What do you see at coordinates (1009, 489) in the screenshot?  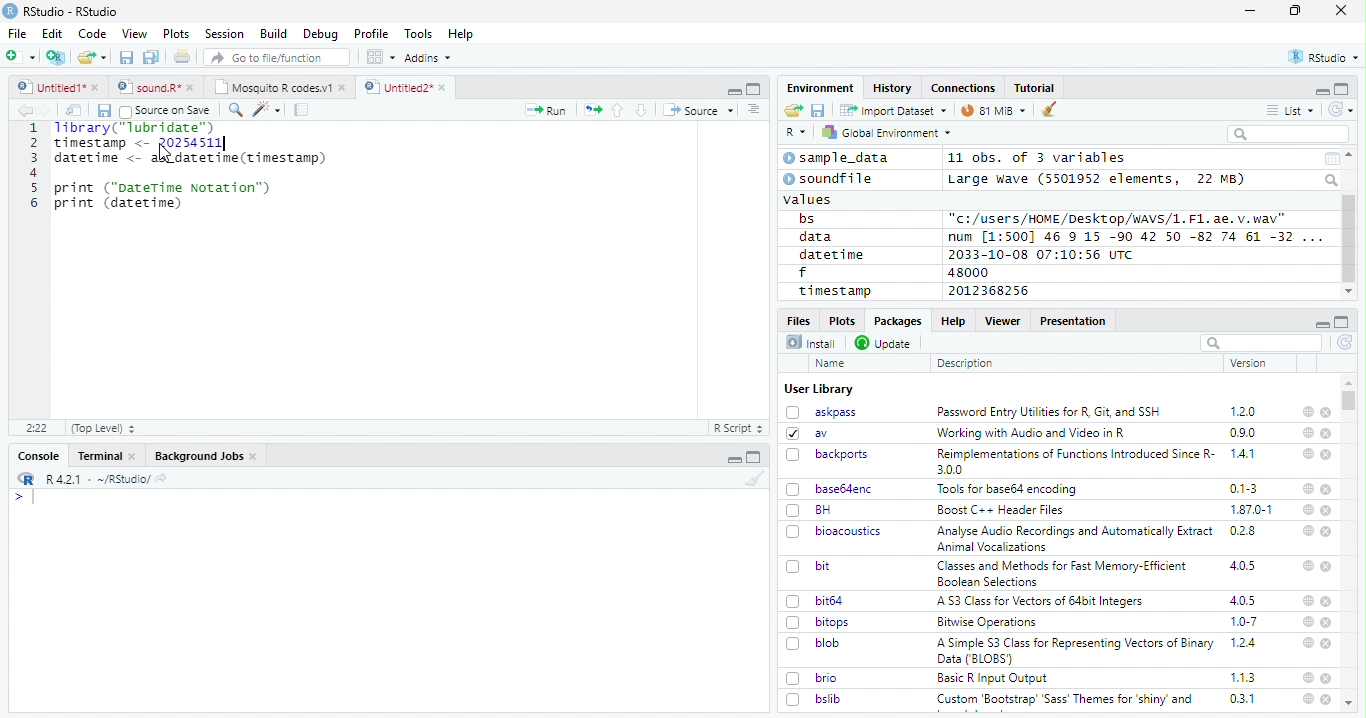 I see `Tools for baseb4 encoding` at bounding box center [1009, 489].